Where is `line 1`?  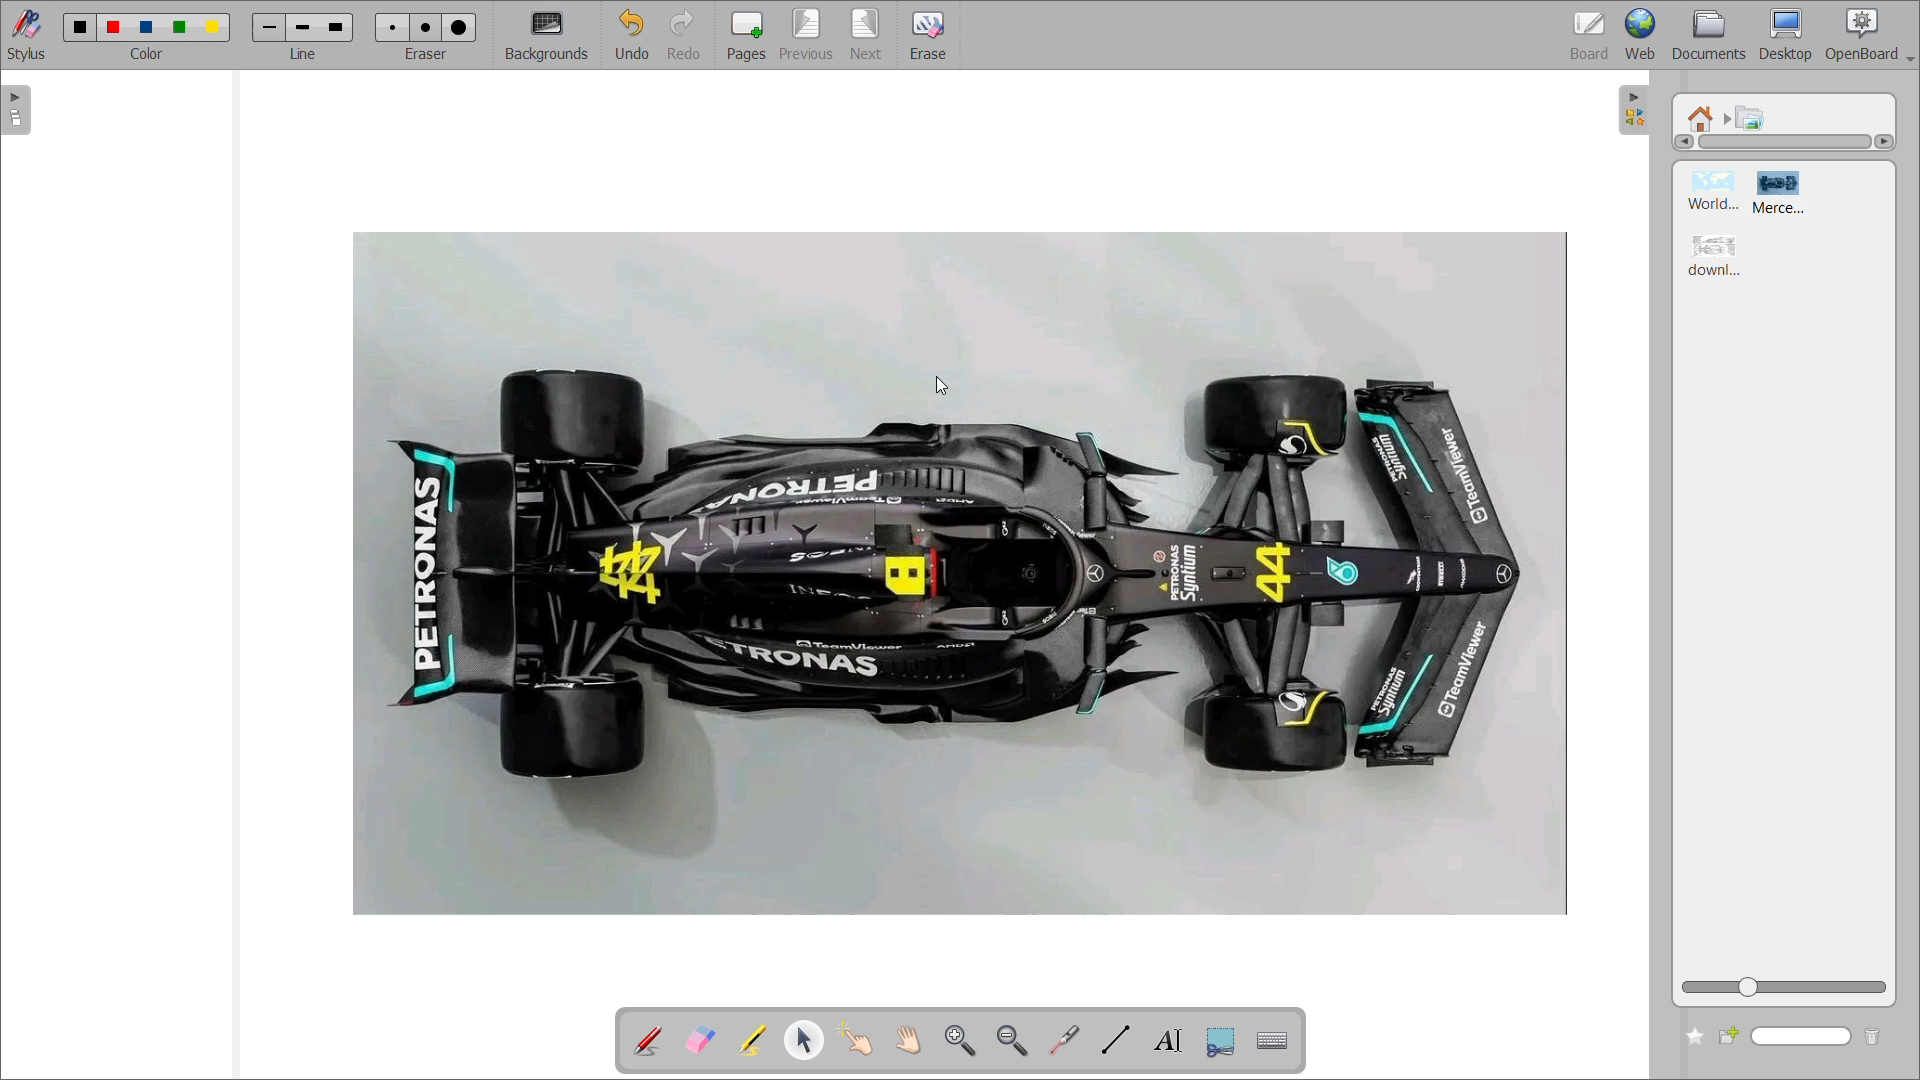 line 1 is located at coordinates (268, 27).